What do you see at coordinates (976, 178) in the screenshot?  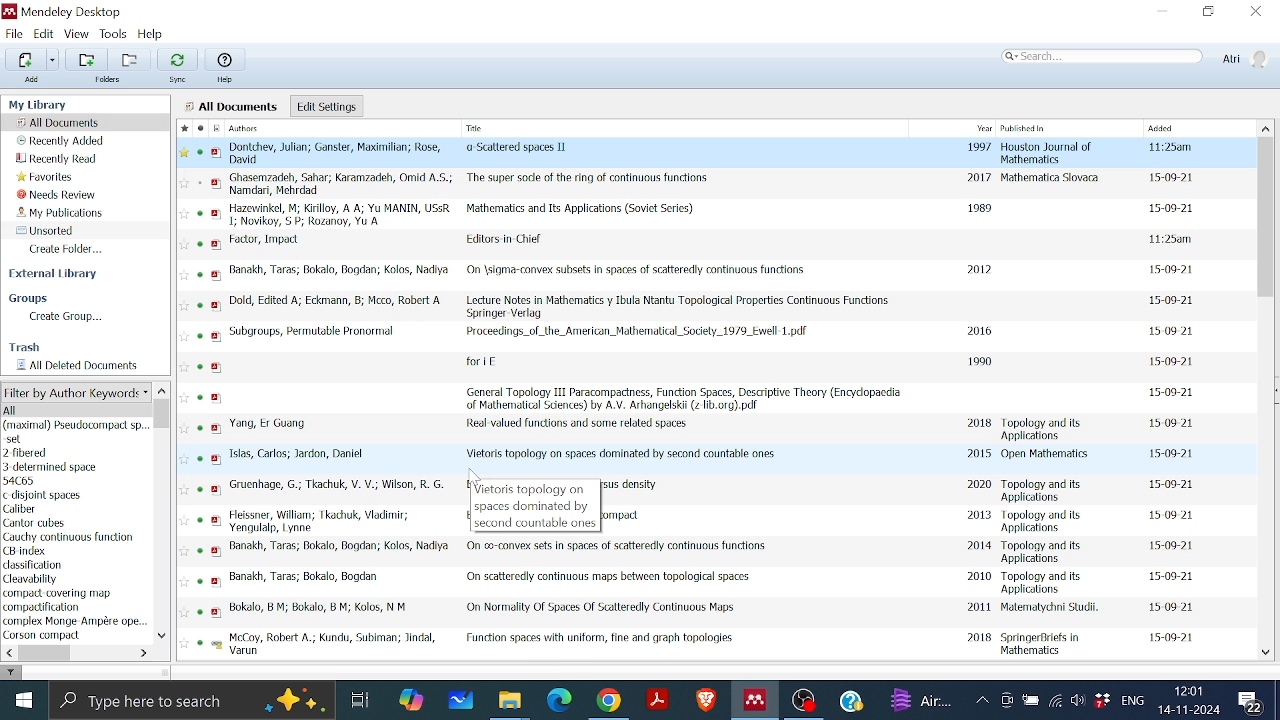 I see `2017` at bounding box center [976, 178].